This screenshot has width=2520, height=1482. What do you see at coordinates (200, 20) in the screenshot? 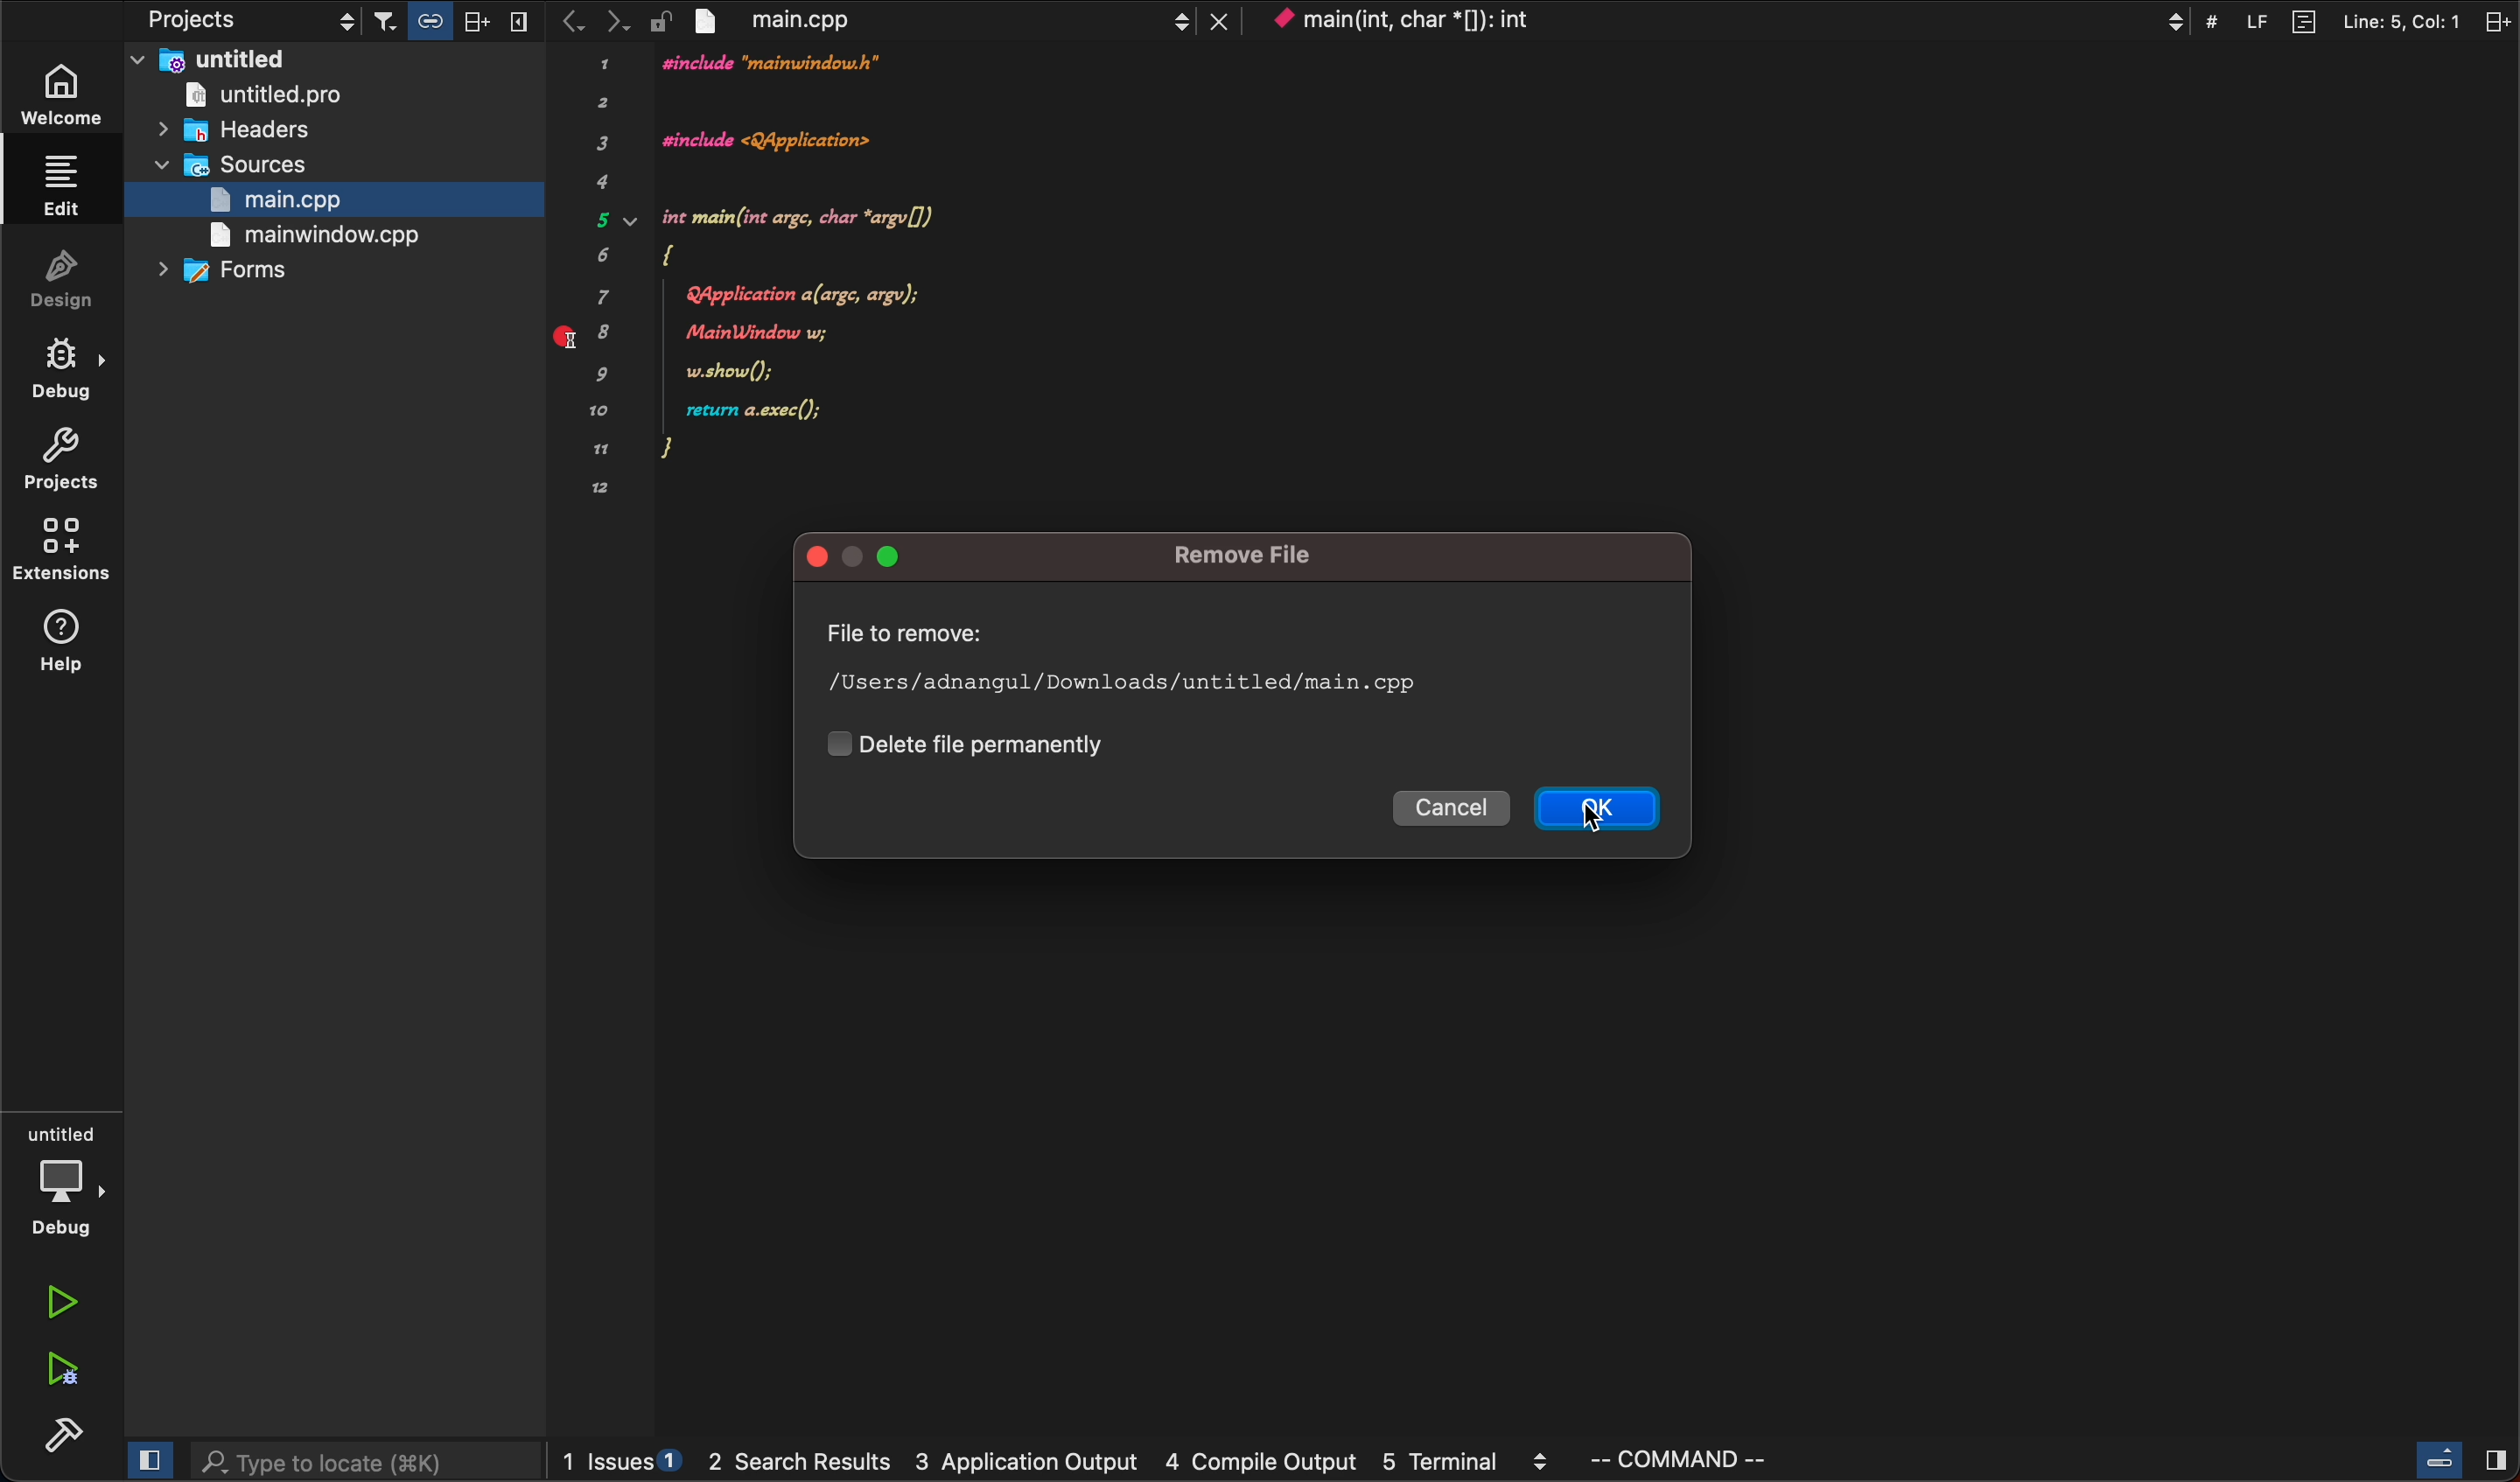
I see `projects` at bounding box center [200, 20].